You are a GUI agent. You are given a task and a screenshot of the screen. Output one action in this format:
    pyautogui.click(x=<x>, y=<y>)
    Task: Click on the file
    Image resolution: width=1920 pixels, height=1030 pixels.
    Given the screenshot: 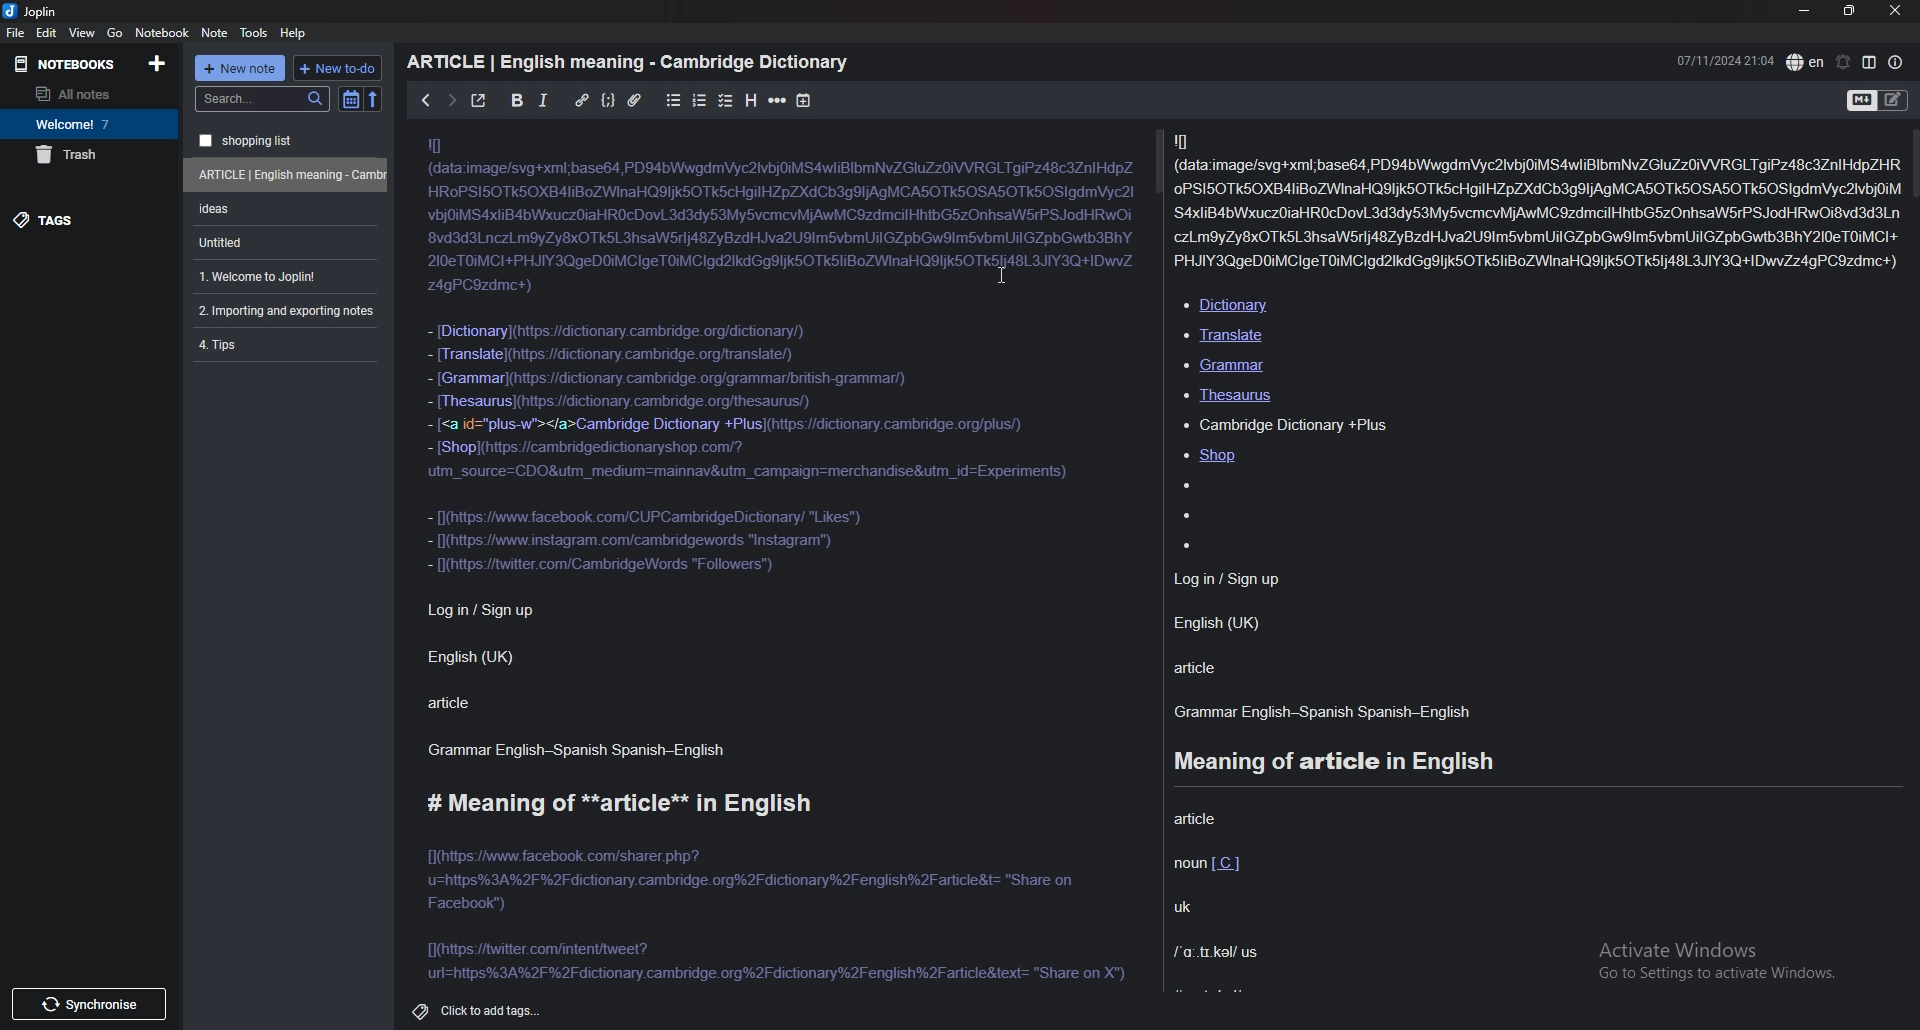 What is the action you would take?
    pyautogui.click(x=16, y=33)
    